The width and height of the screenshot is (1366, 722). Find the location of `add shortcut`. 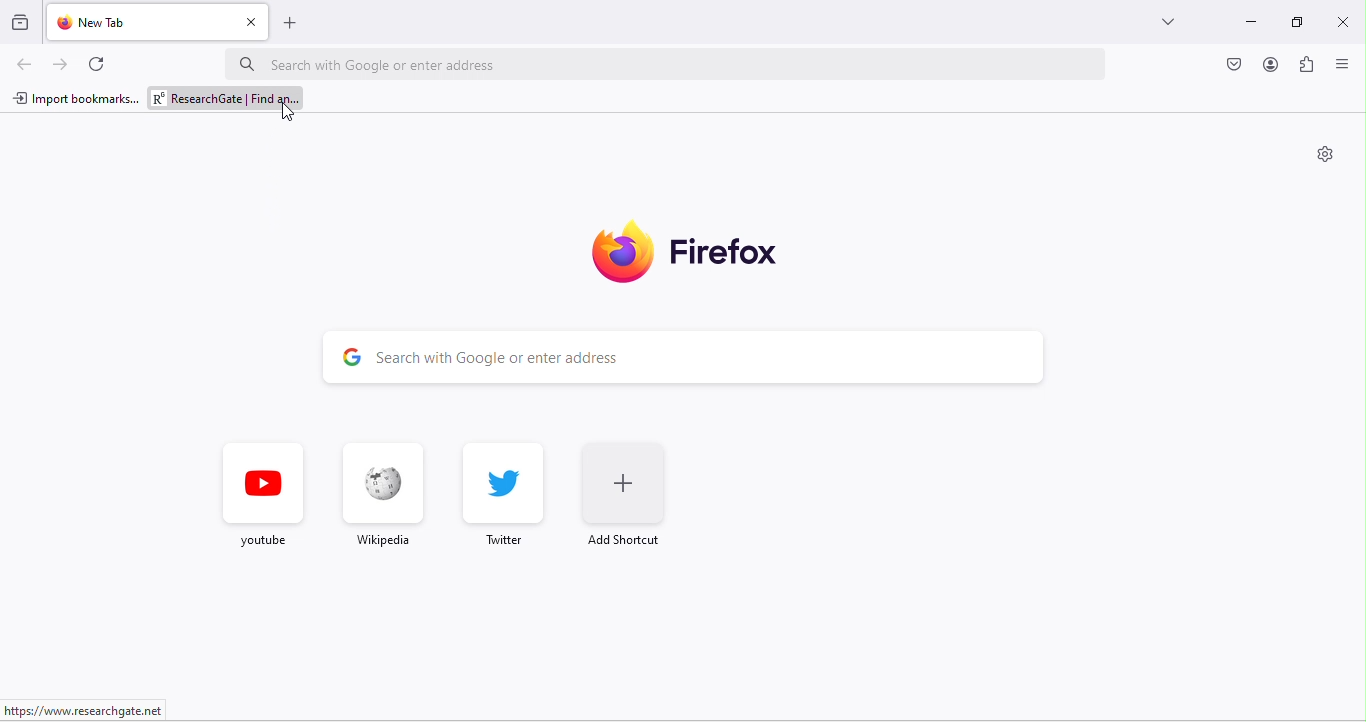

add shortcut is located at coordinates (631, 499).